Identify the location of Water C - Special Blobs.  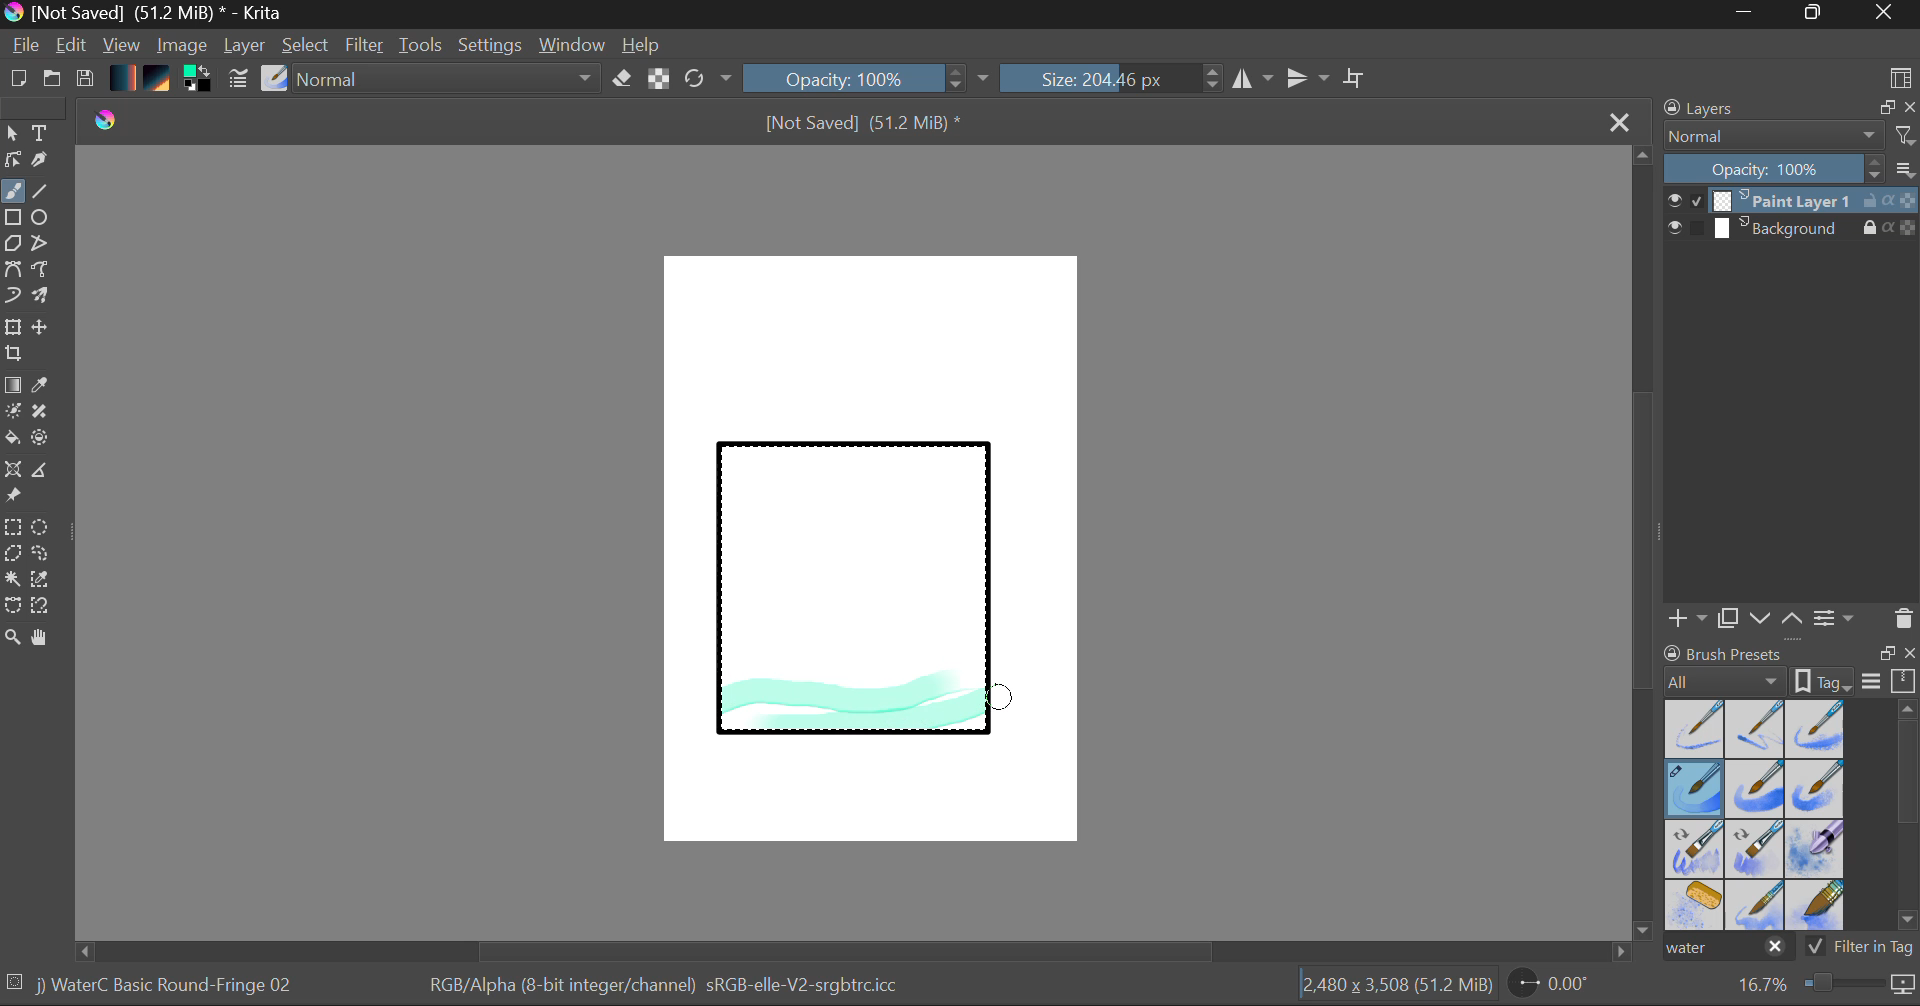
(1816, 851).